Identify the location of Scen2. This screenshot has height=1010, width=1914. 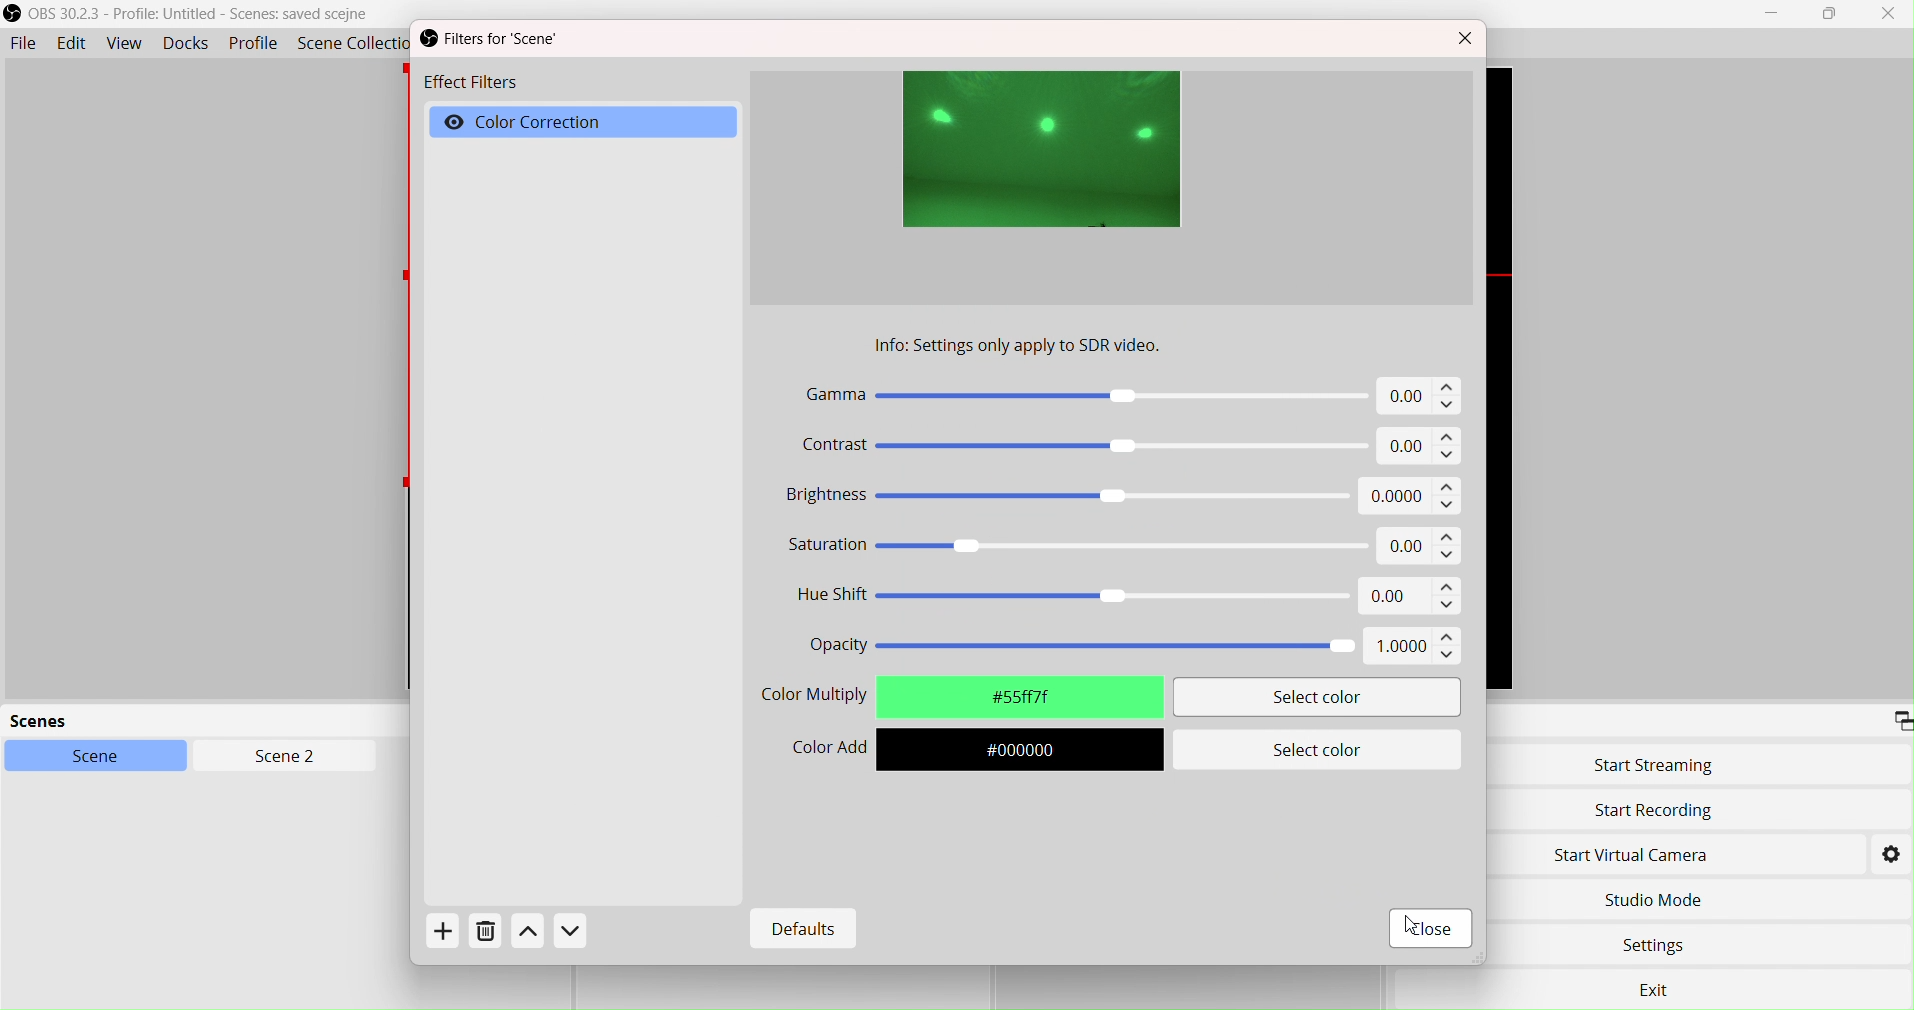
(281, 758).